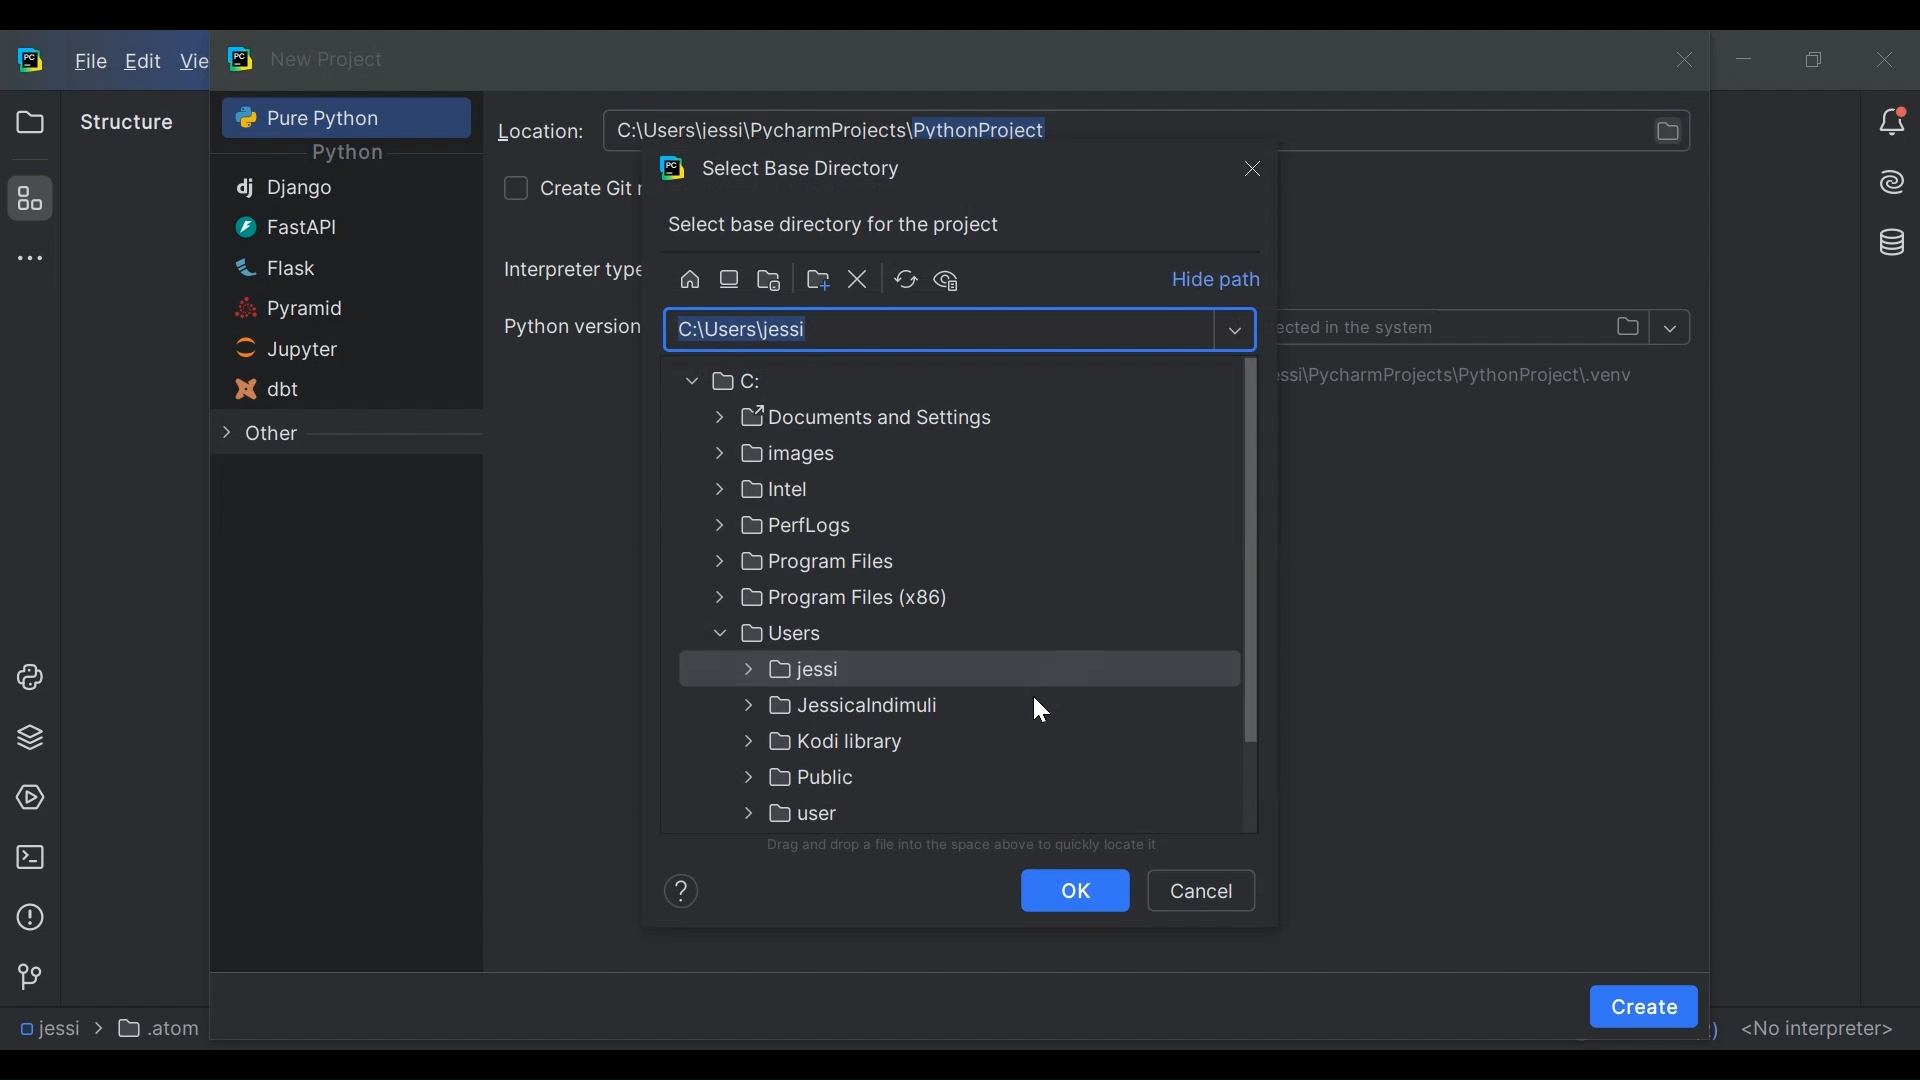 The width and height of the screenshot is (1920, 1080). Describe the element at coordinates (796, 168) in the screenshot. I see `Select Base Directory` at that location.